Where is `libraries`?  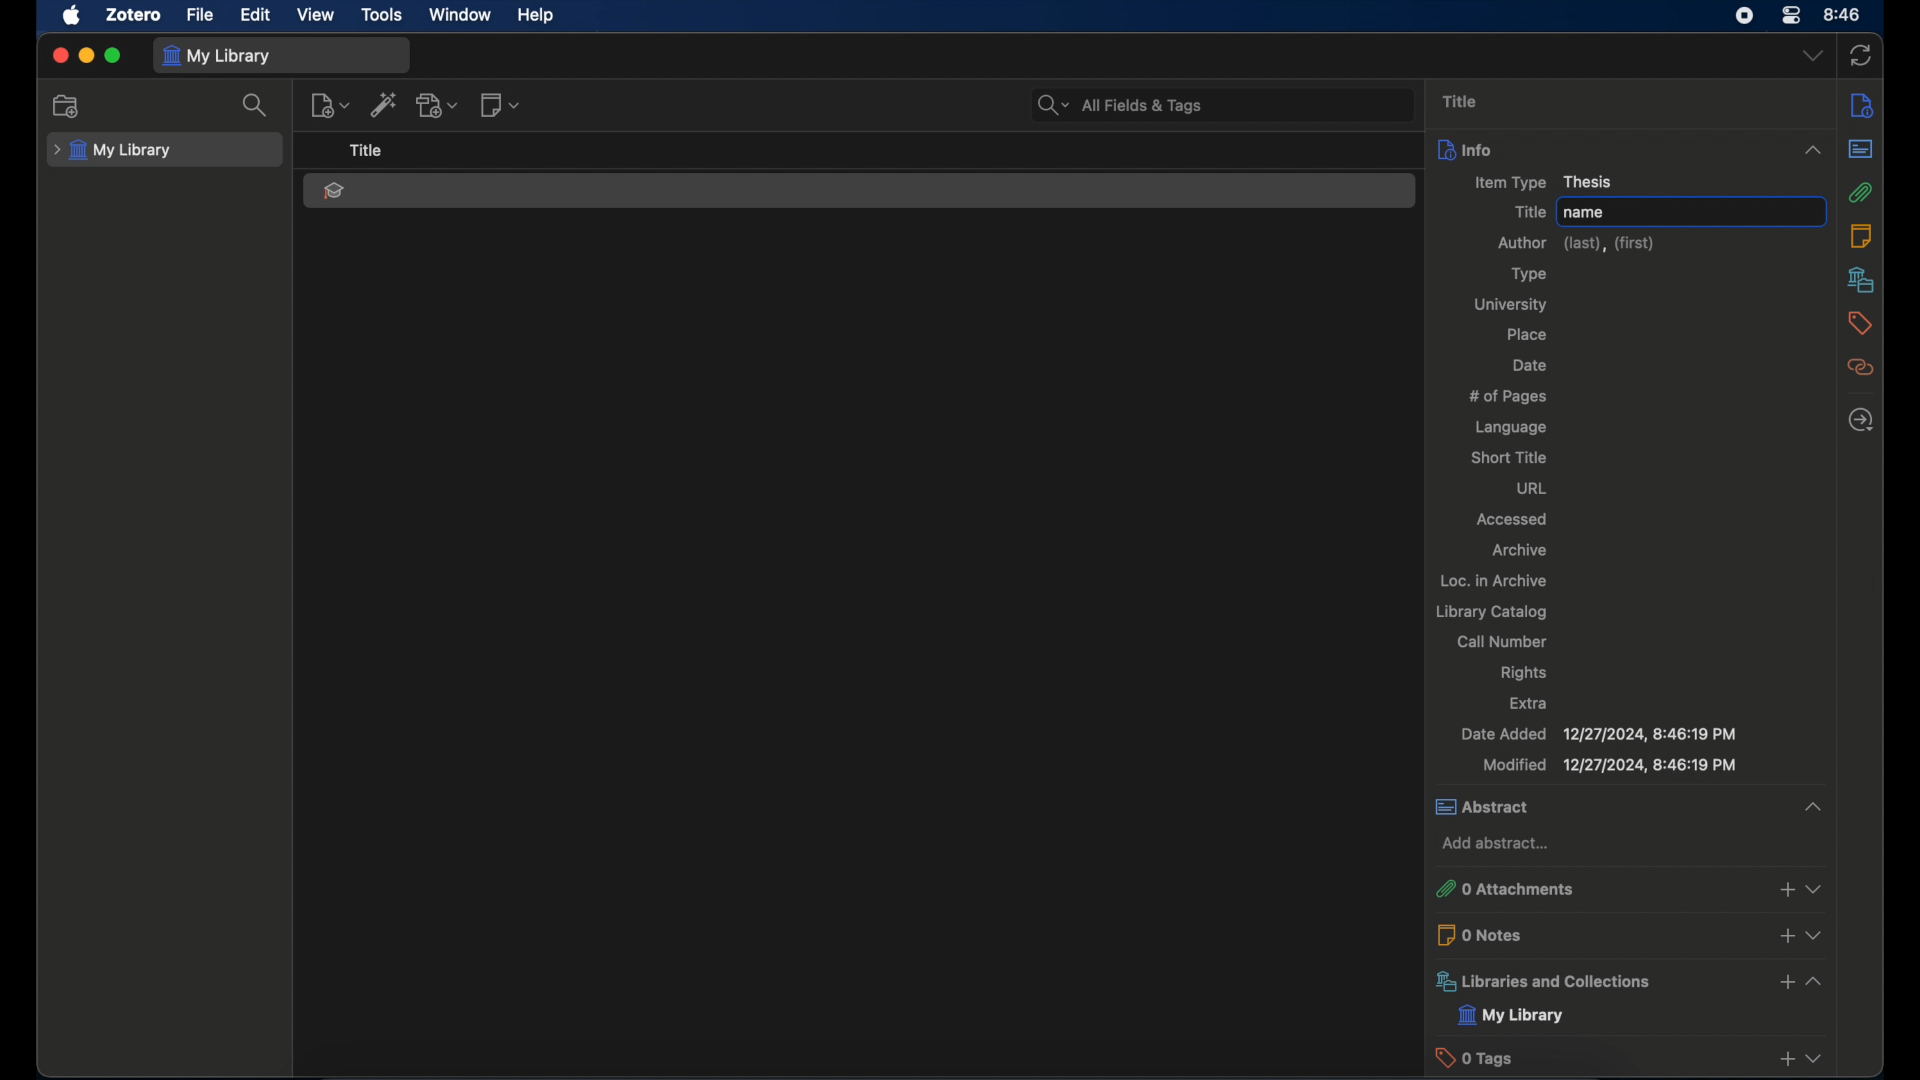 libraries is located at coordinates (1594, 981).